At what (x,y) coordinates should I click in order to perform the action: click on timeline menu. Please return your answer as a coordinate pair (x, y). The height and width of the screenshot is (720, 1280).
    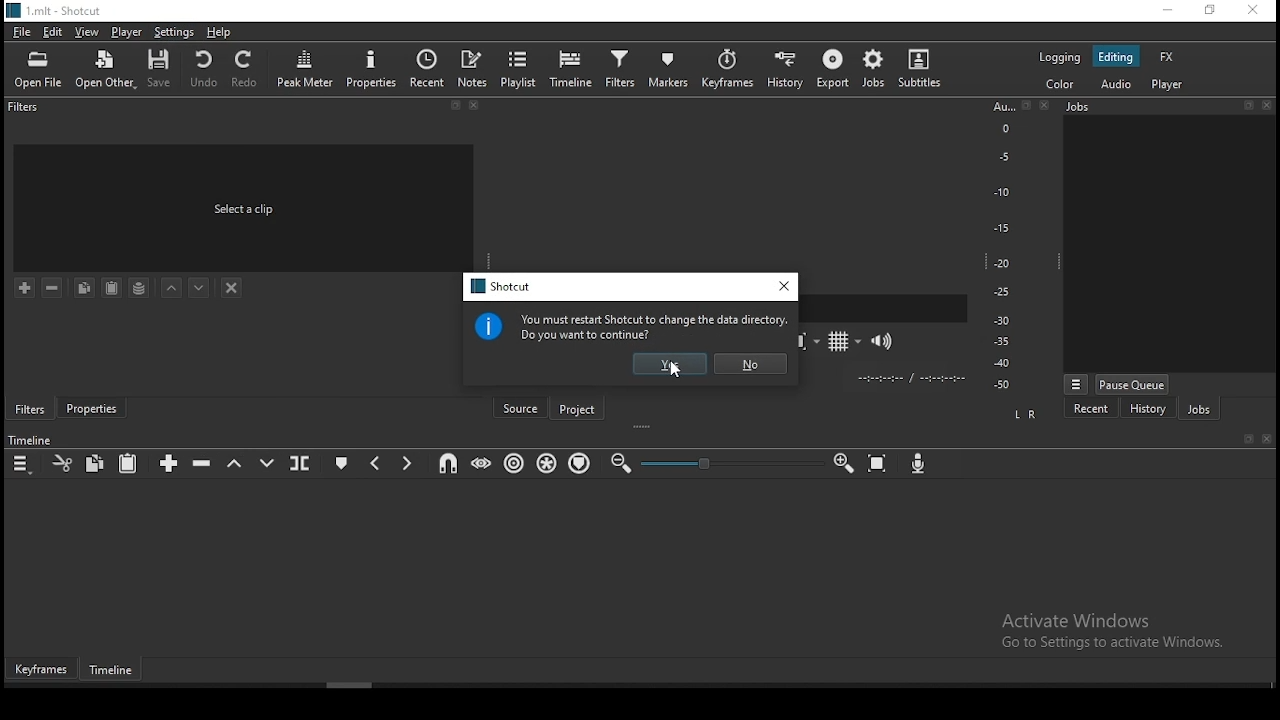
    Looking at the image, I should click on (22, 462).